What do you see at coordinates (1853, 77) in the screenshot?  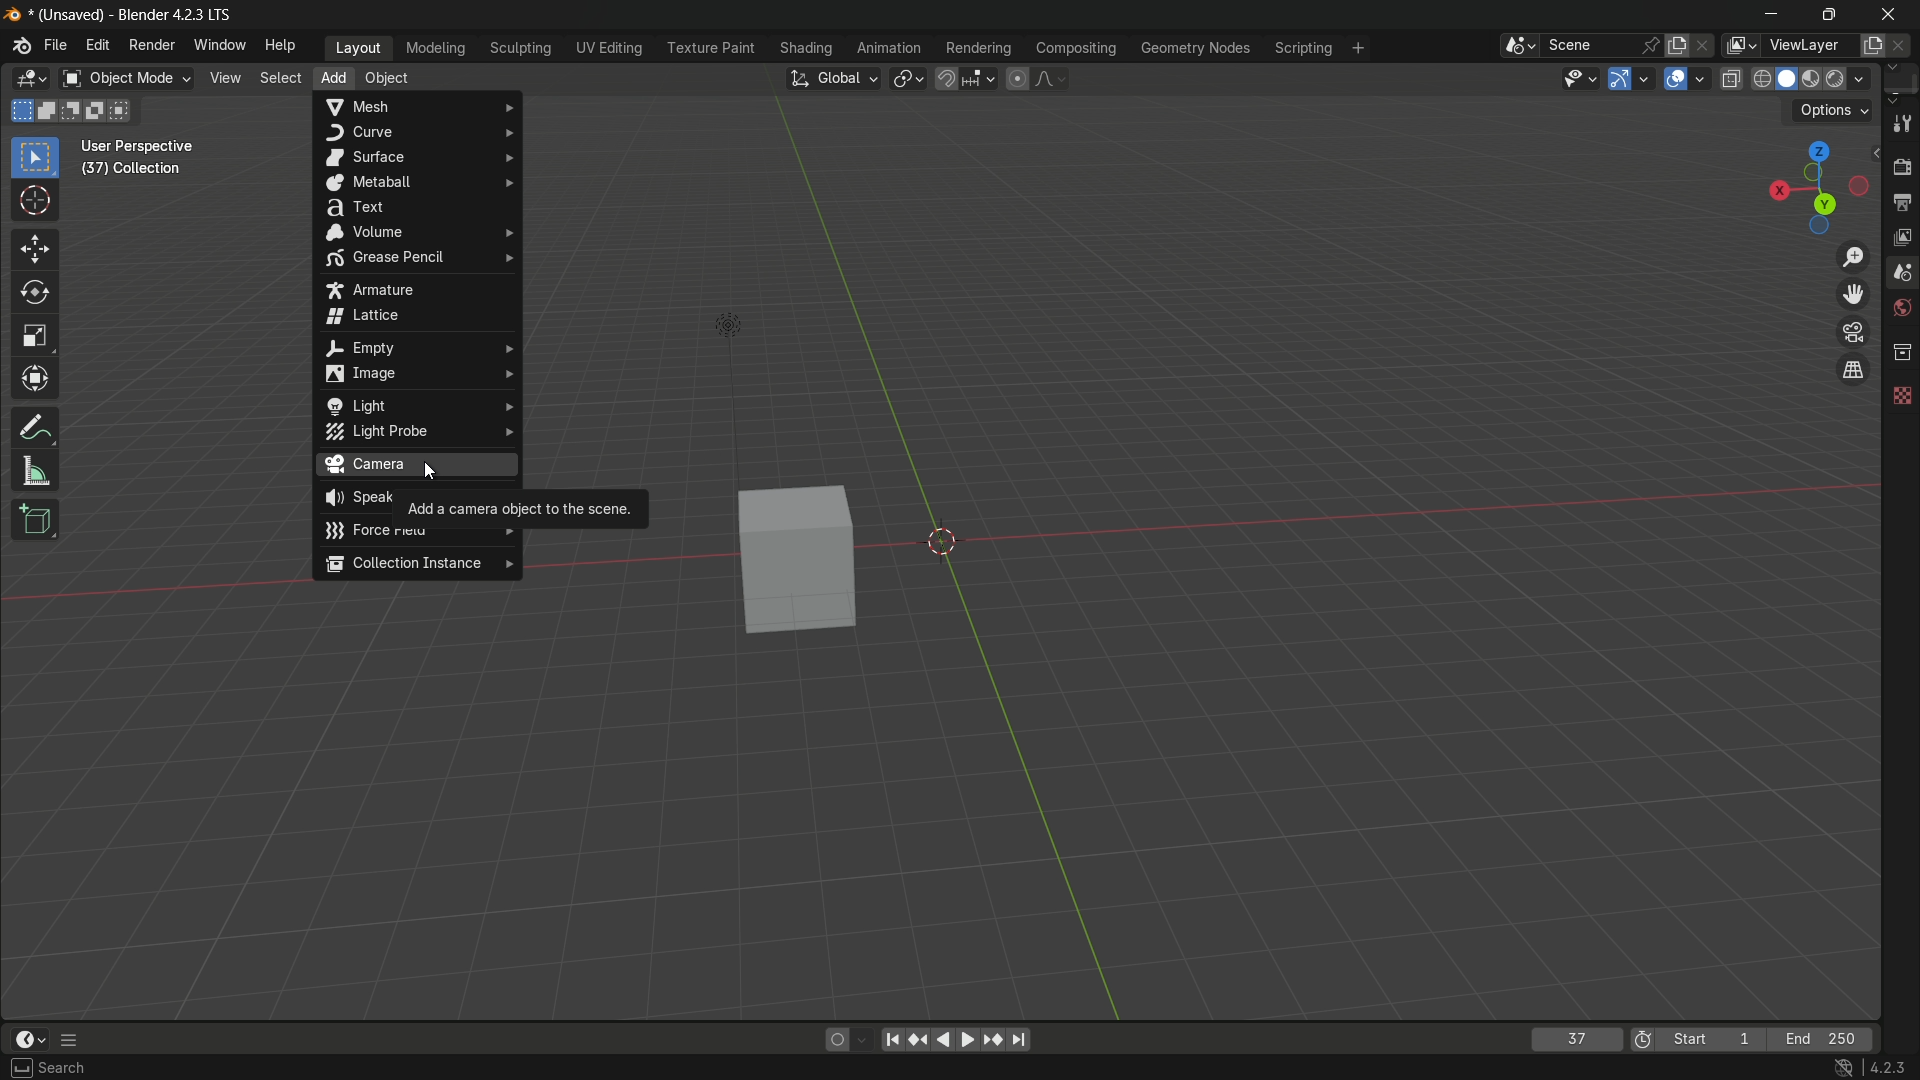 I see `render` at bounding box center [1853, 77].